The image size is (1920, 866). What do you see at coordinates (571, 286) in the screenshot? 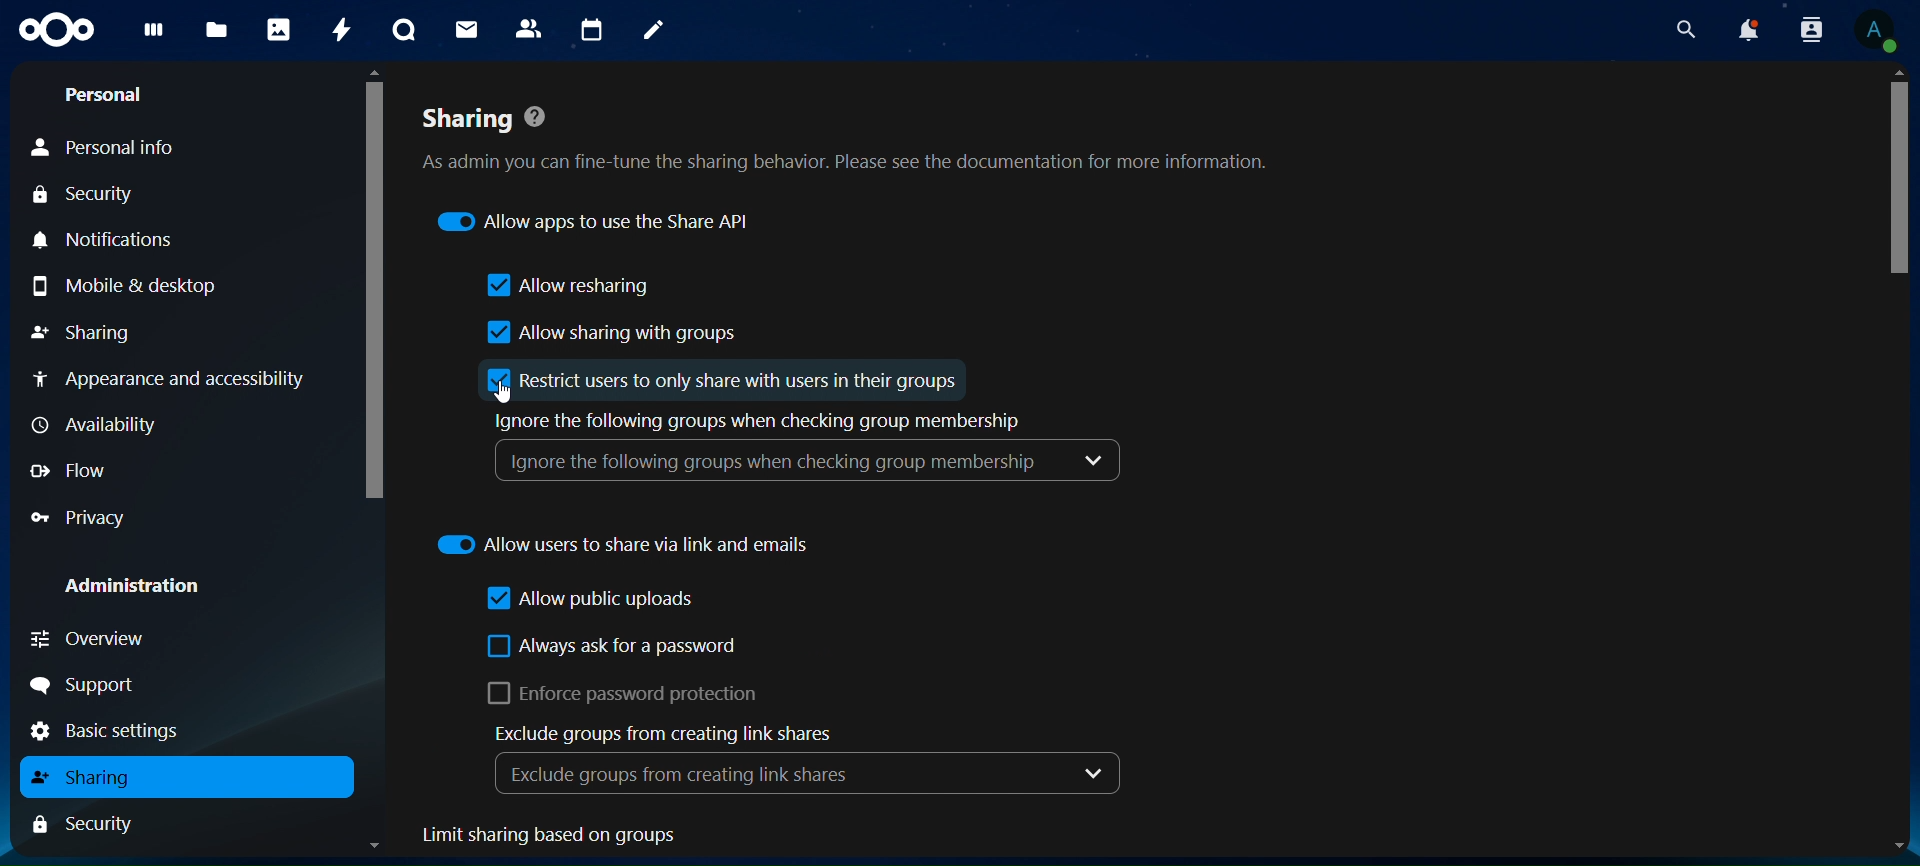
I see `allow resharing` at bounding box center [571, 286].